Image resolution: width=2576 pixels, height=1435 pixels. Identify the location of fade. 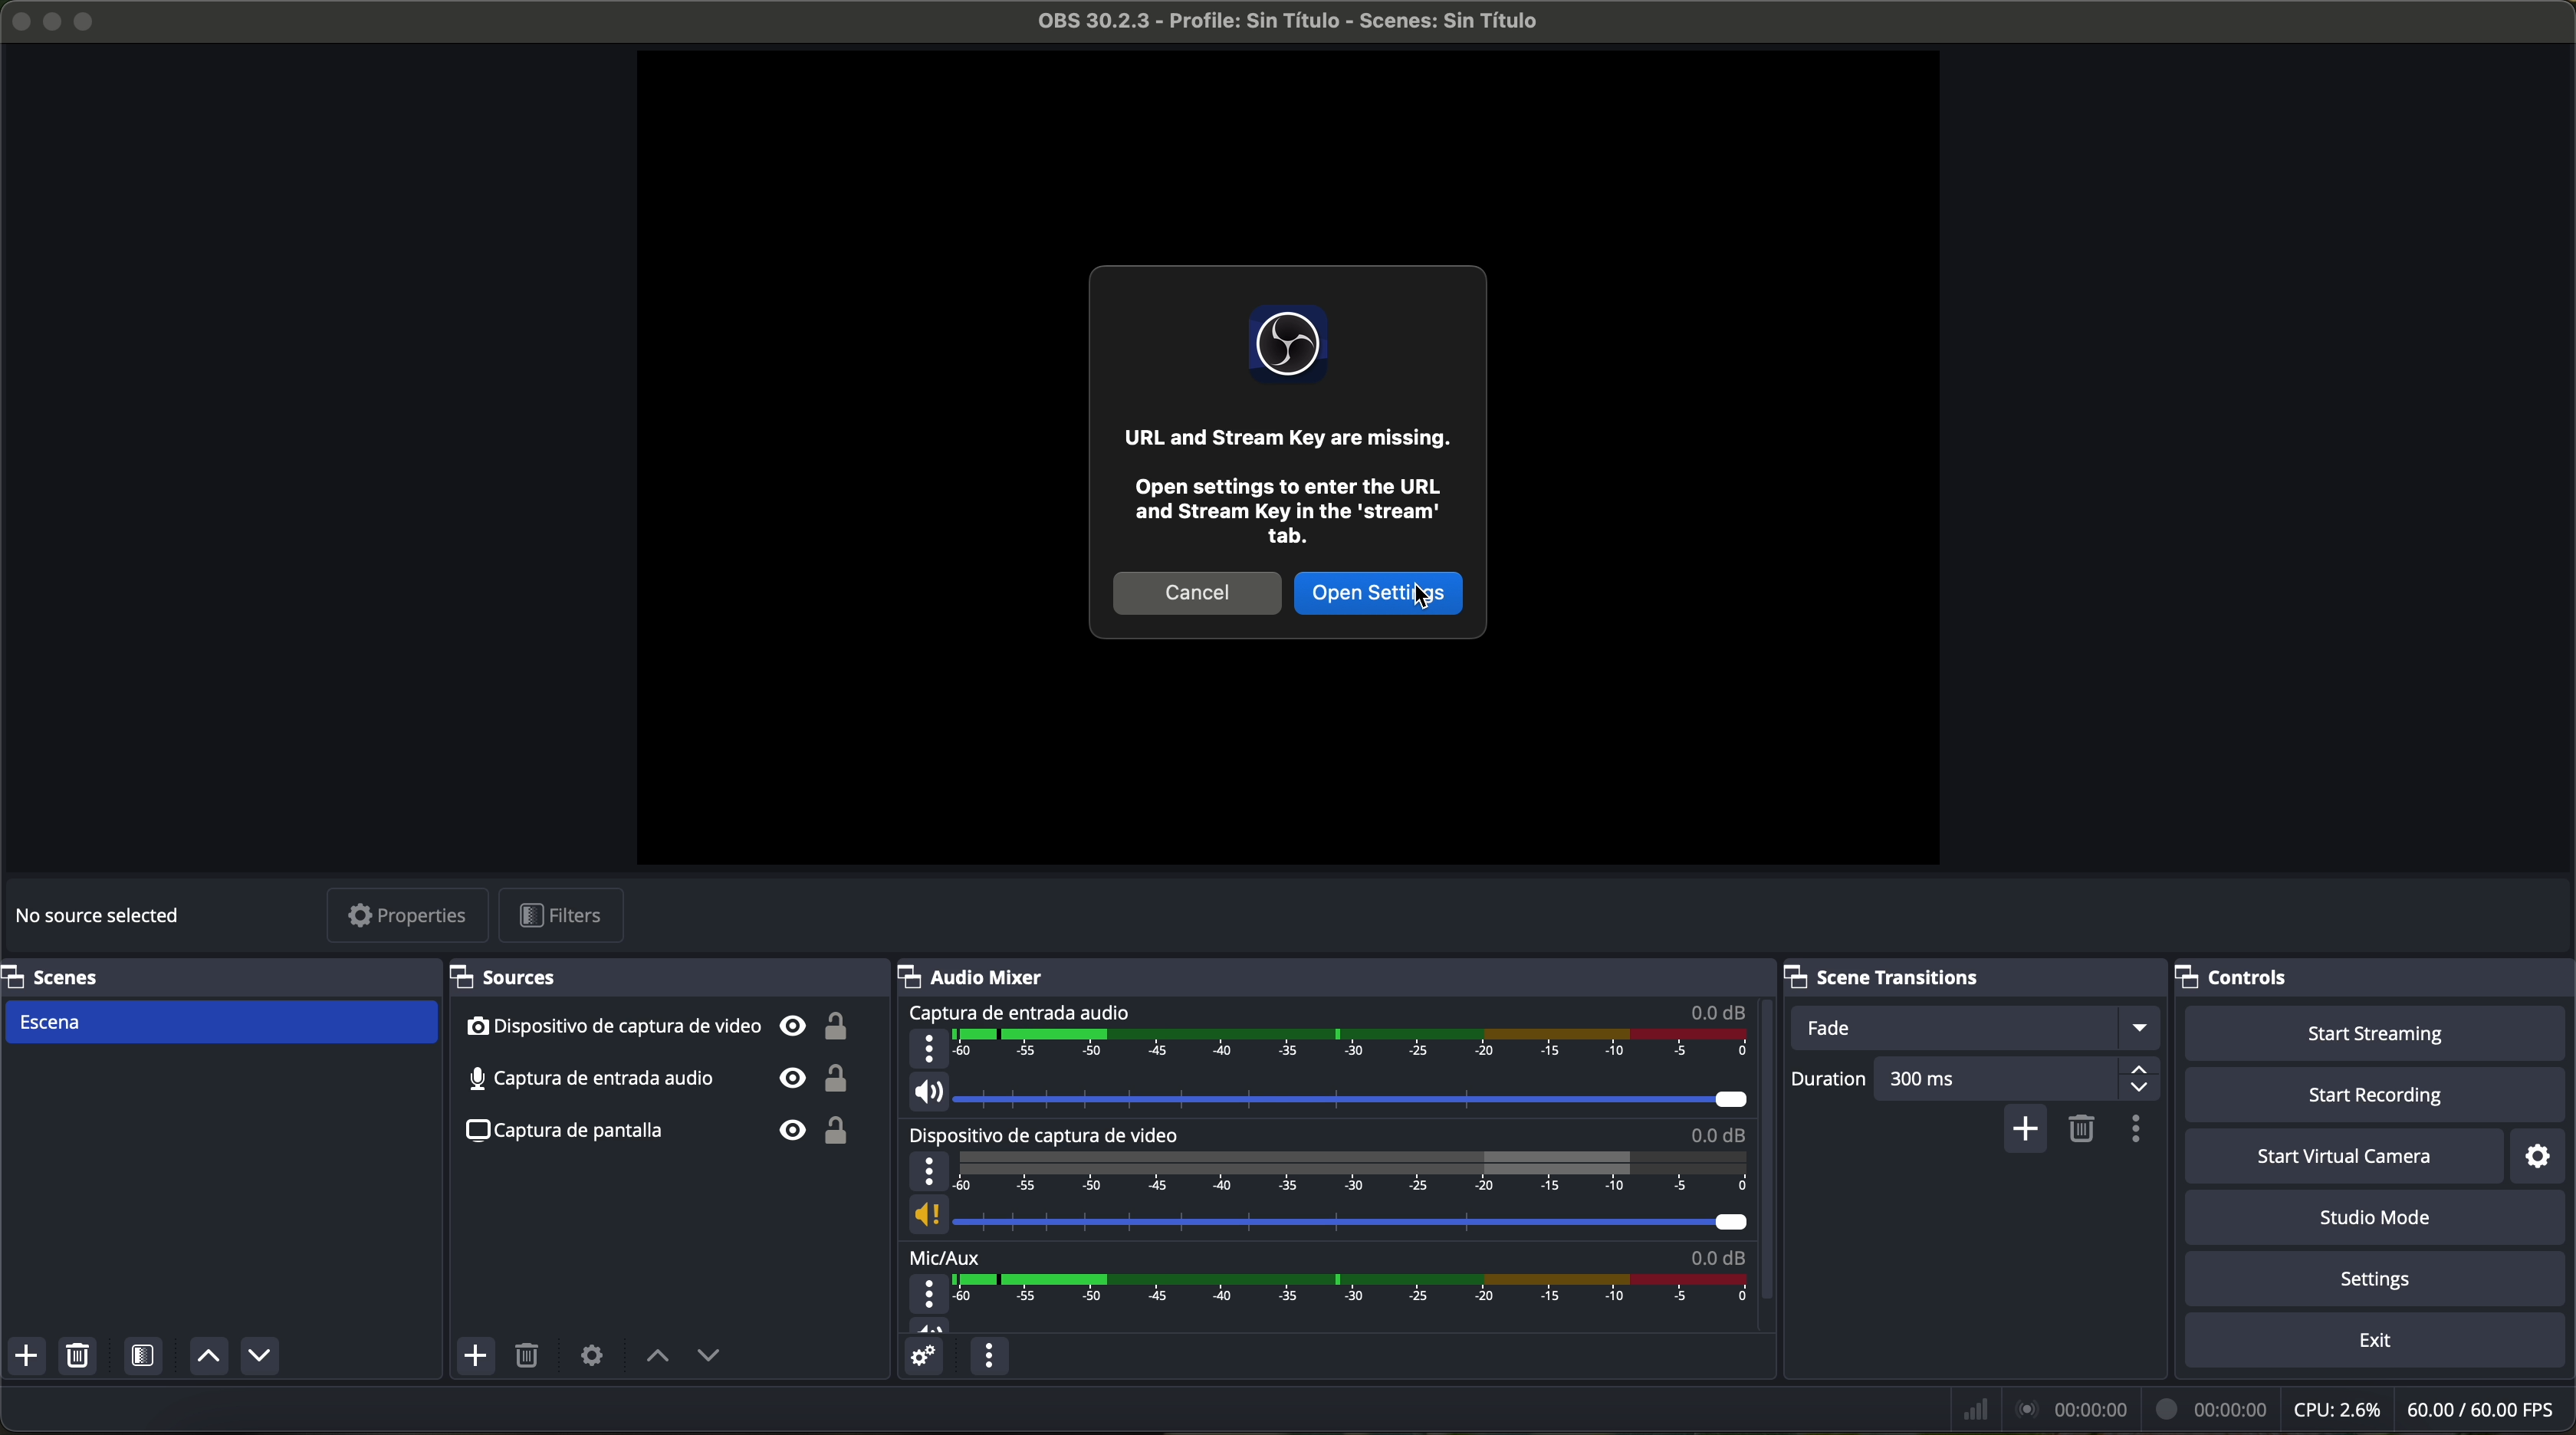
(1980, 1028).